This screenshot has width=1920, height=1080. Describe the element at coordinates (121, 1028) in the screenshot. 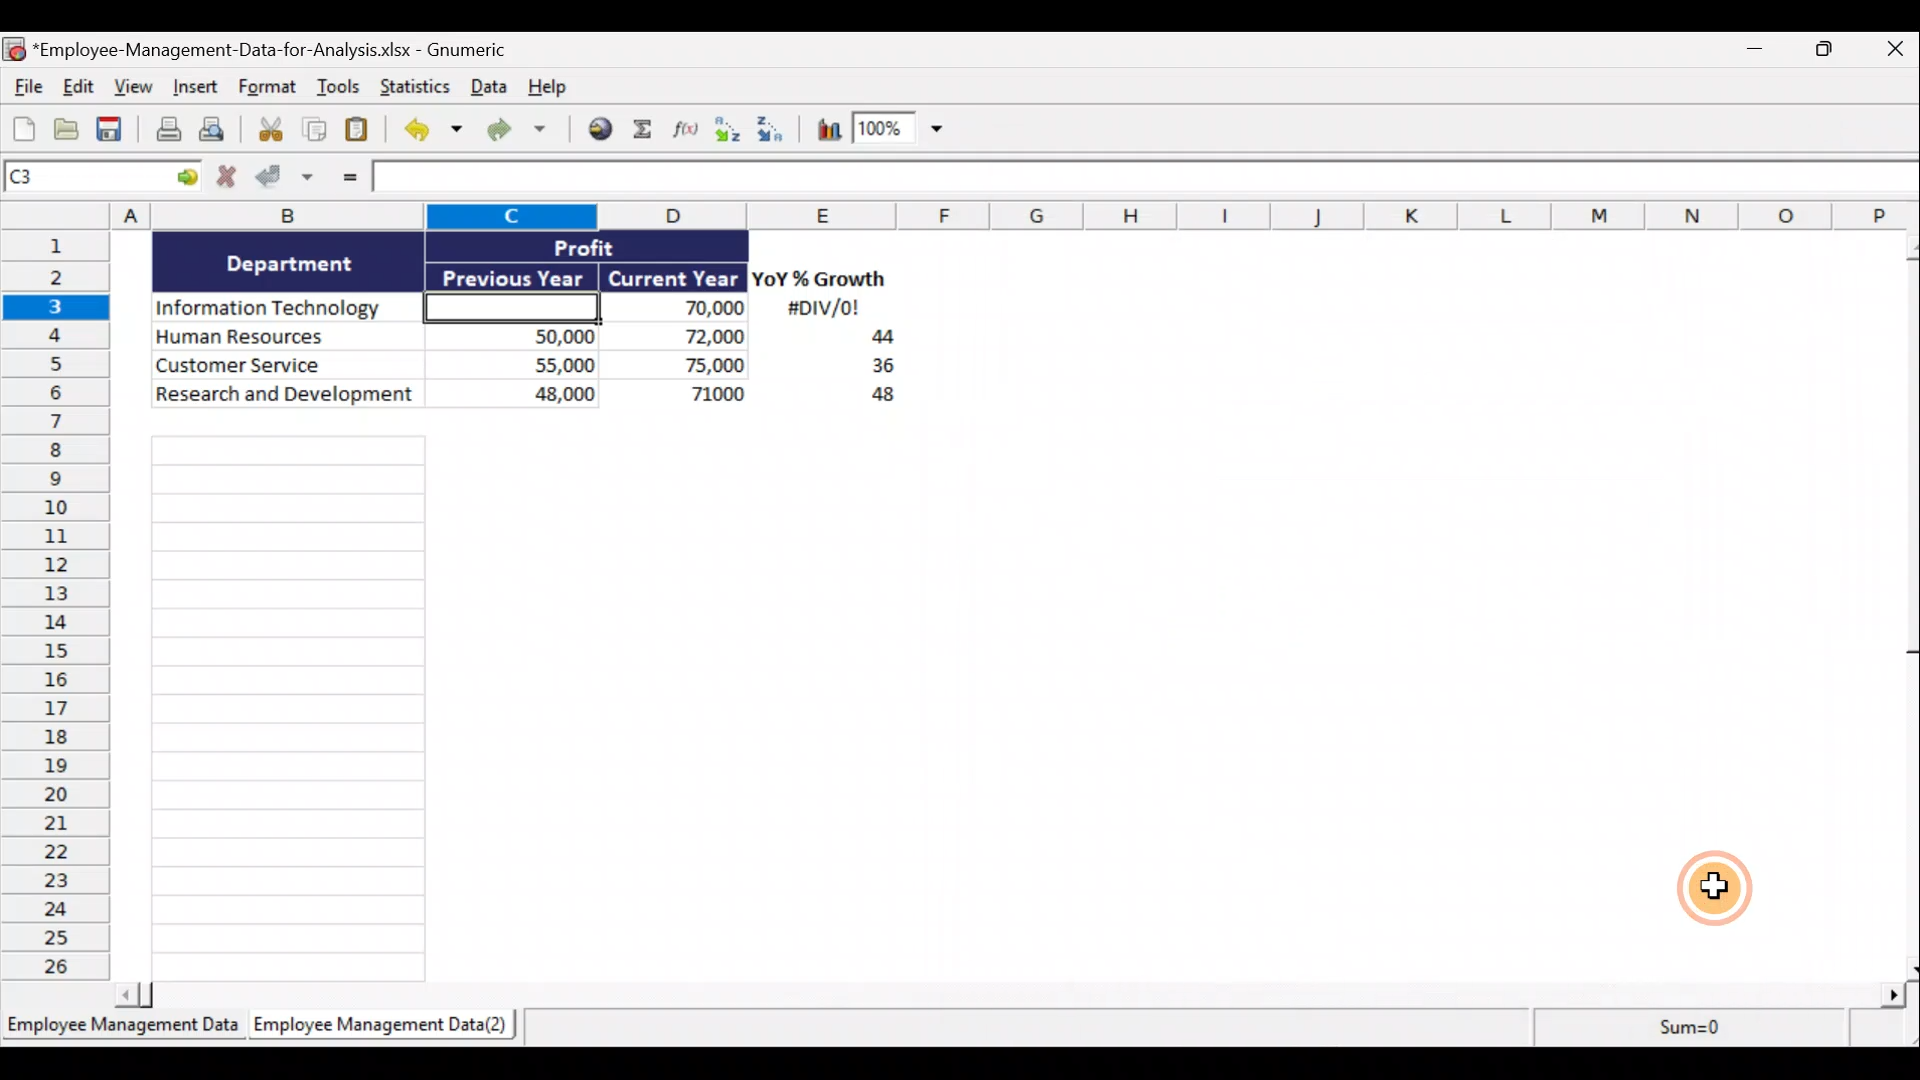

I see `Employee Management Data` at that location.